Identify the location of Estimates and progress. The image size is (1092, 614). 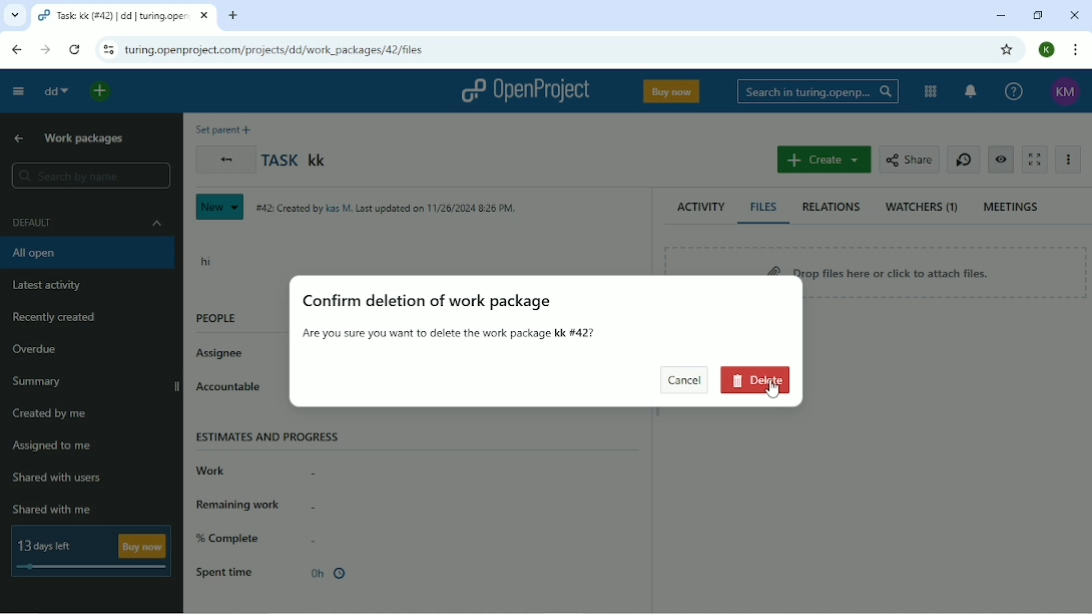
(268, 435).